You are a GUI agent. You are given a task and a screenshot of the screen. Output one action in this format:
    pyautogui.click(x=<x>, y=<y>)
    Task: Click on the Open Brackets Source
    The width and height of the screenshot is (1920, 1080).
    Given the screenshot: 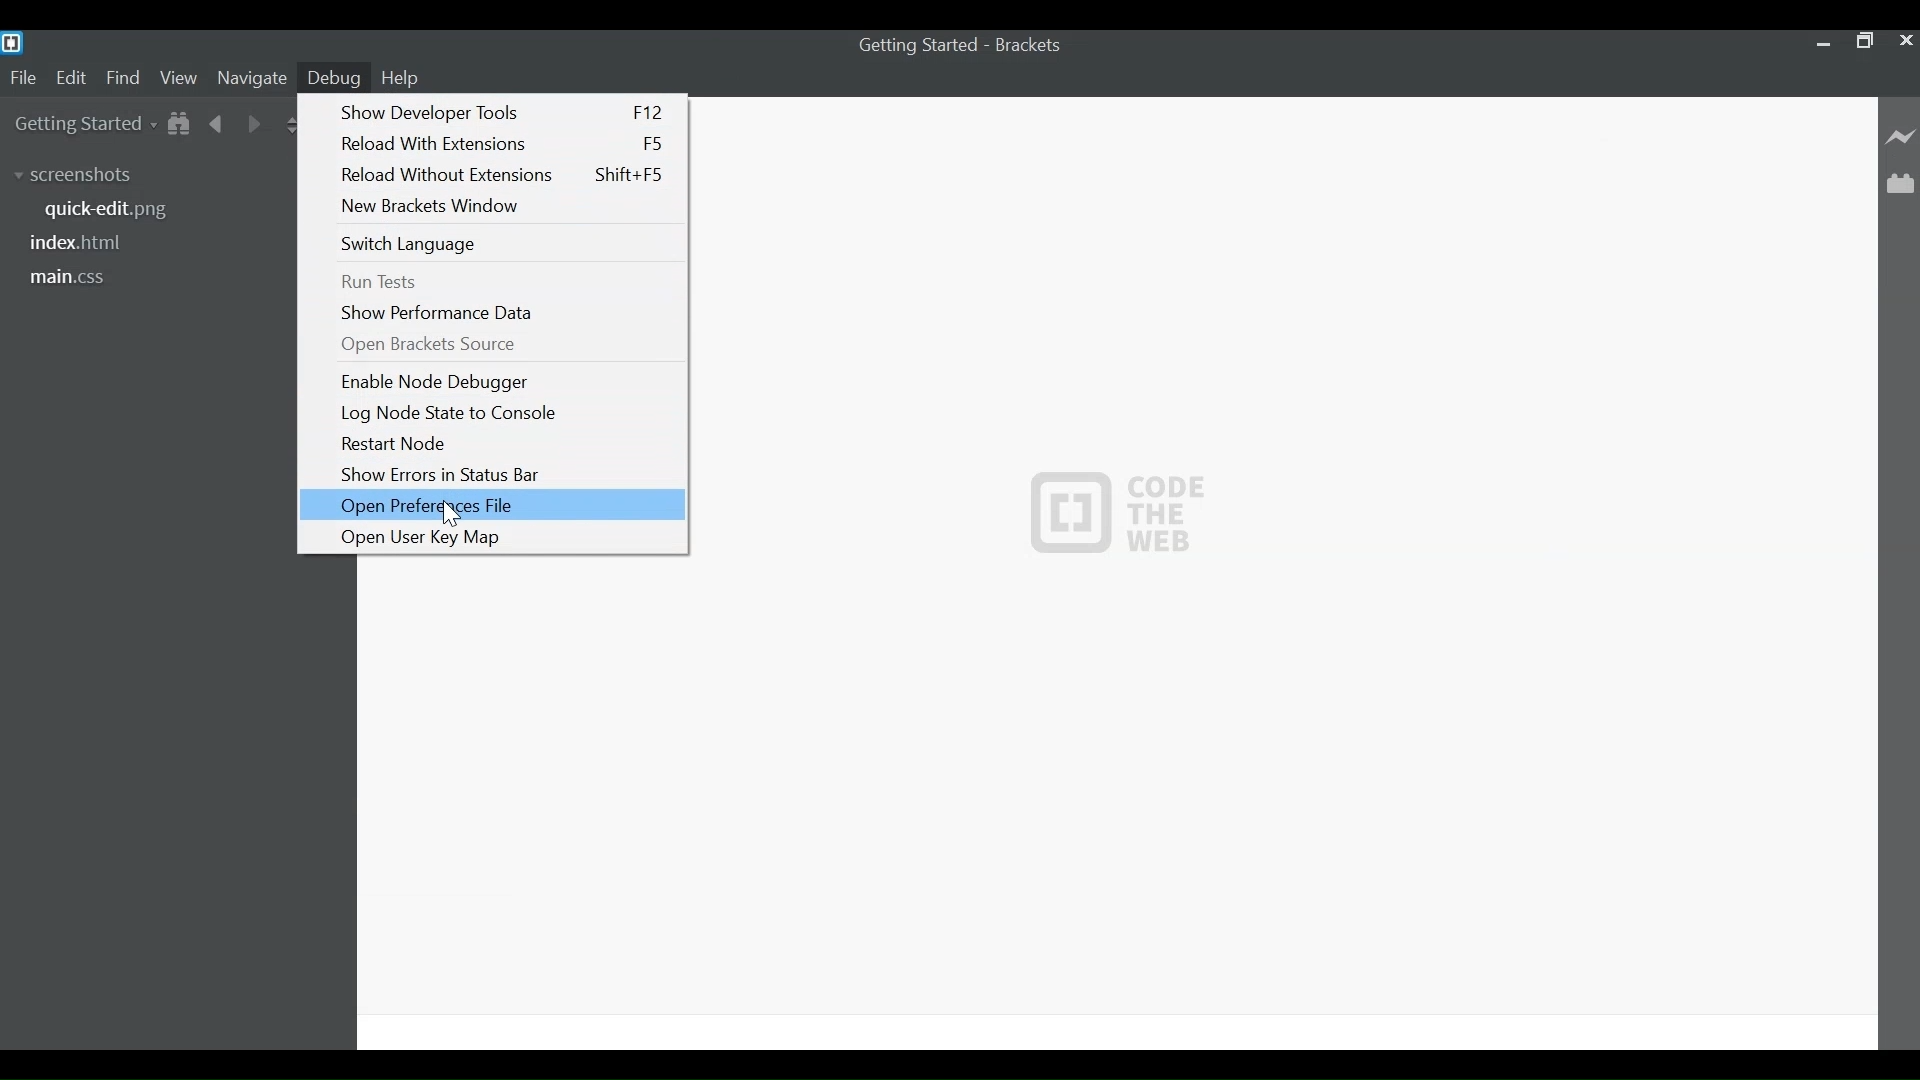 What is the action you would take?
    pyautogui.click(x=506, y=344)
    